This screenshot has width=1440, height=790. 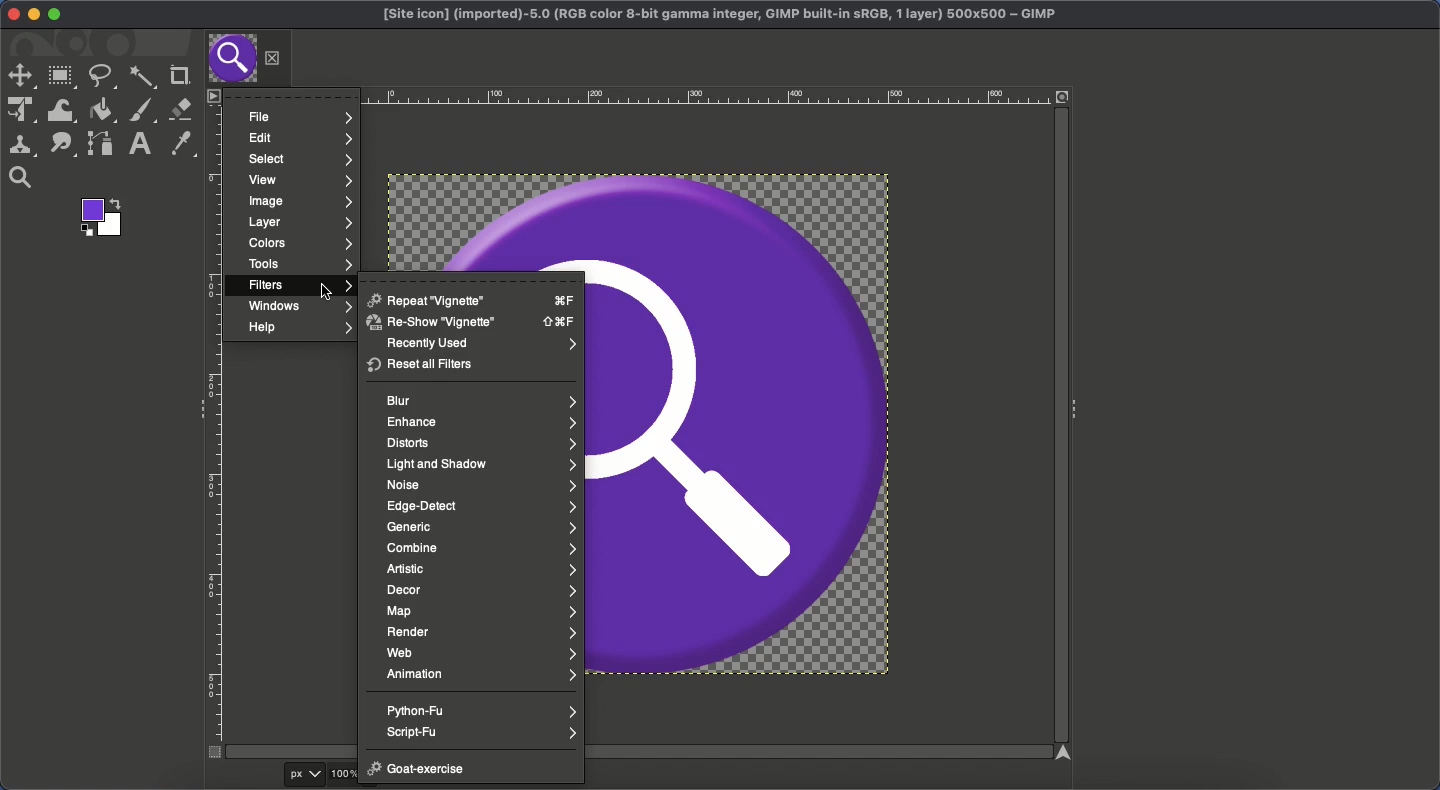 I want to click on Colors, so click(x=297, y=244).